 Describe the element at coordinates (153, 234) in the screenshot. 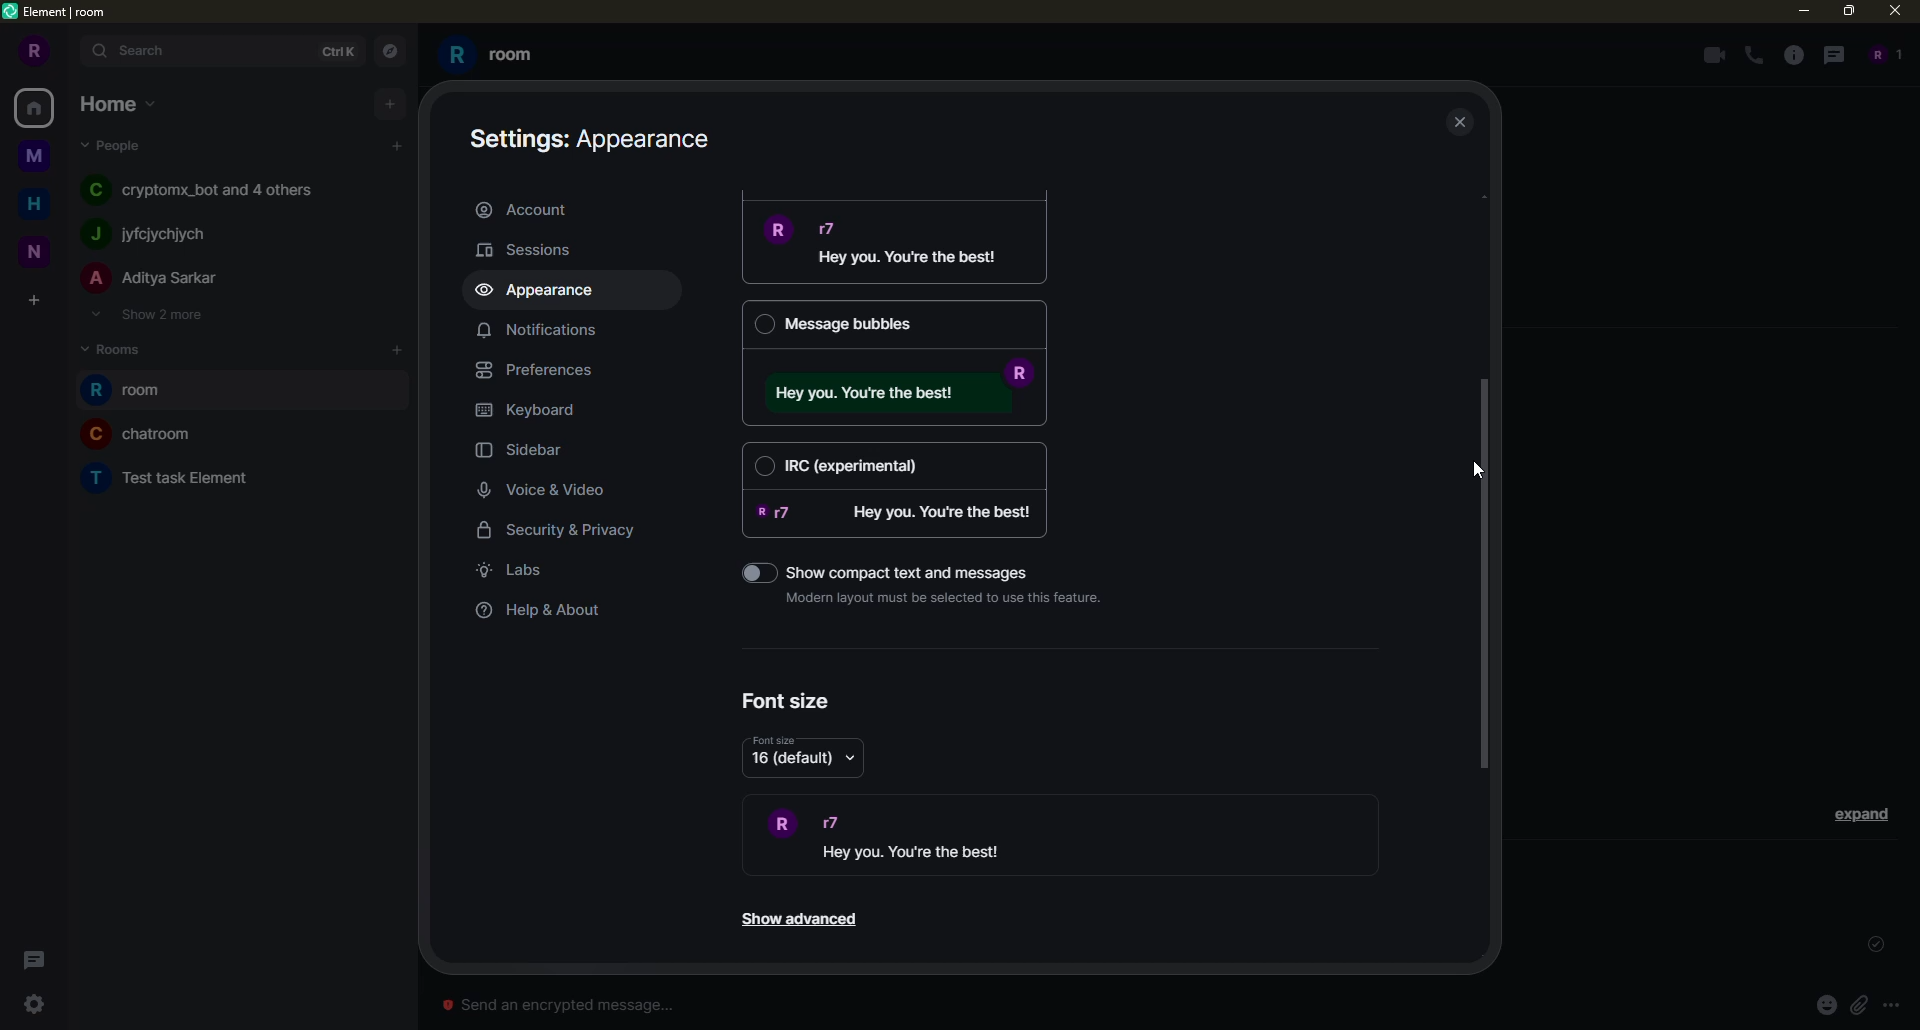

I see `people` at that location.